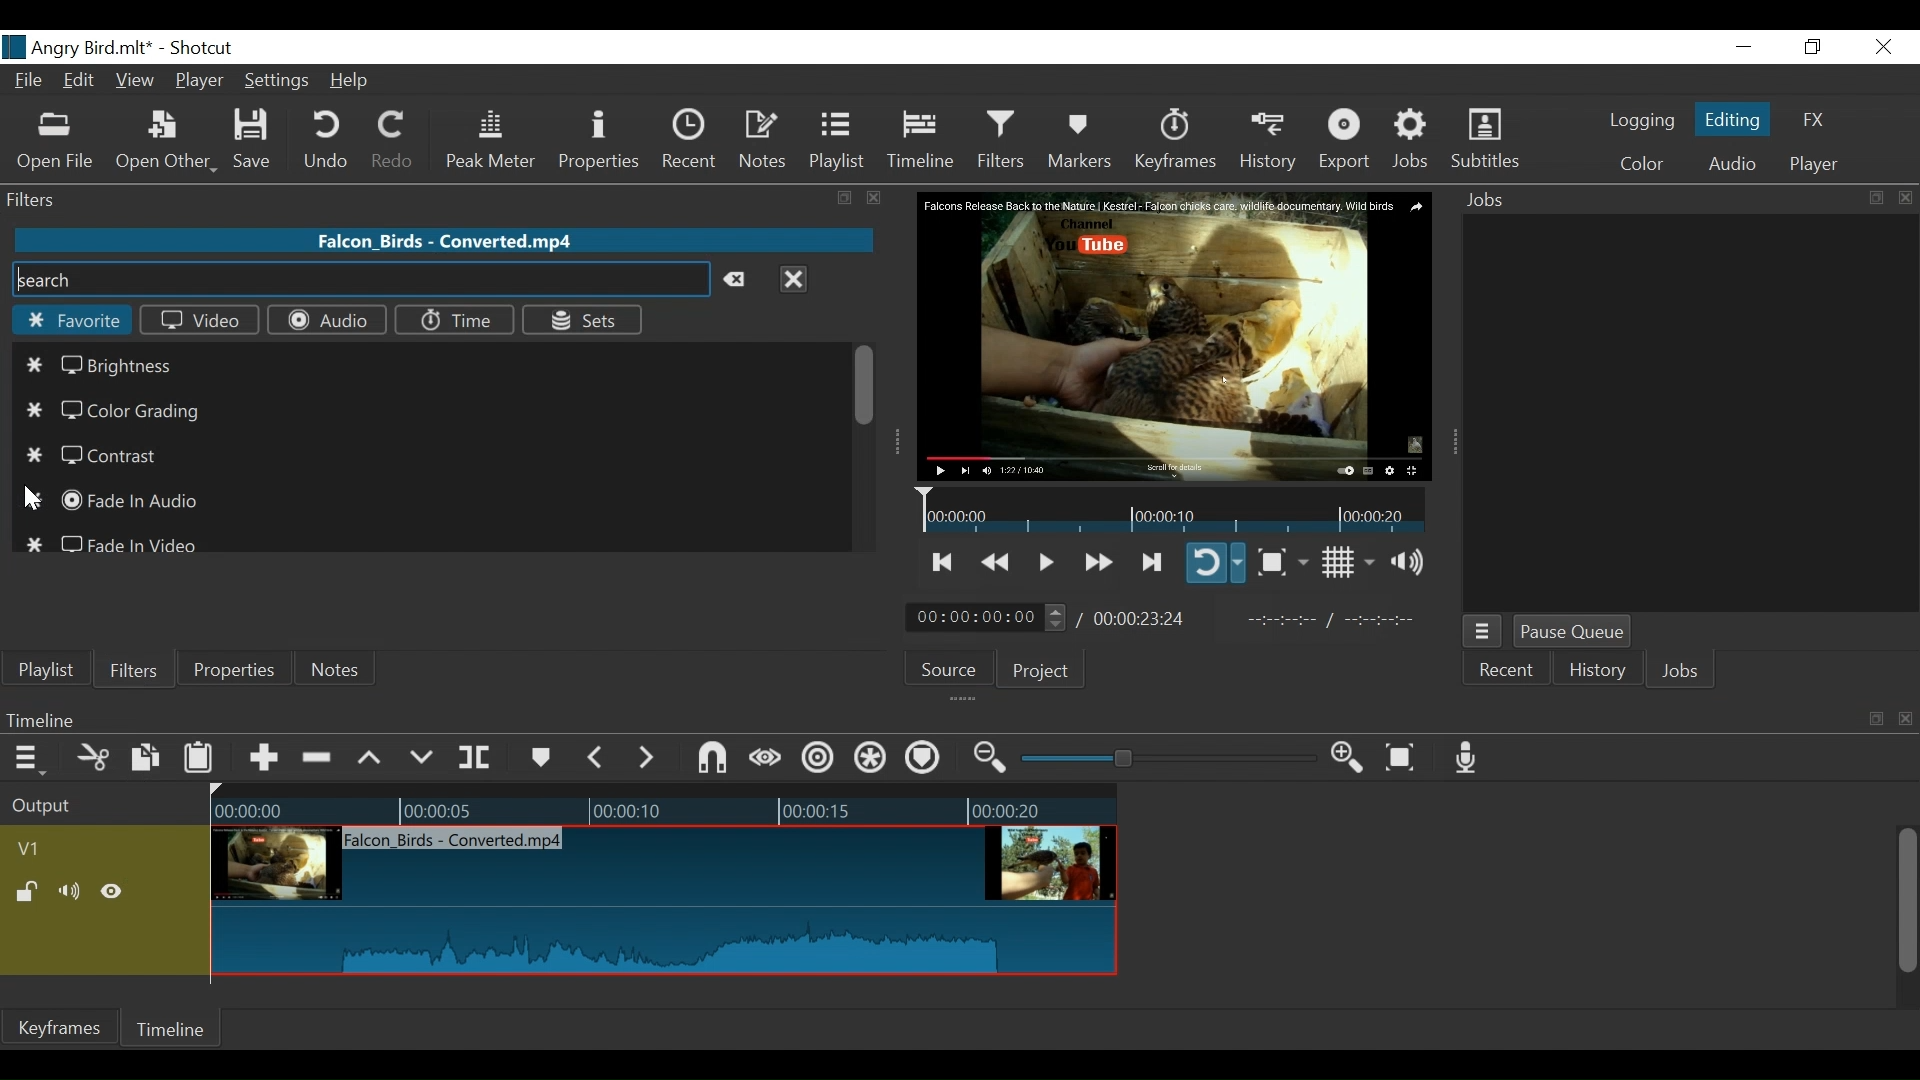 Image resolution: width=1920 pixels, height=1080 pixels. What do you see at coordinates (871, 760) in the screenshot?
I see `Ripple all tracks` at bounding box center [871, 760].